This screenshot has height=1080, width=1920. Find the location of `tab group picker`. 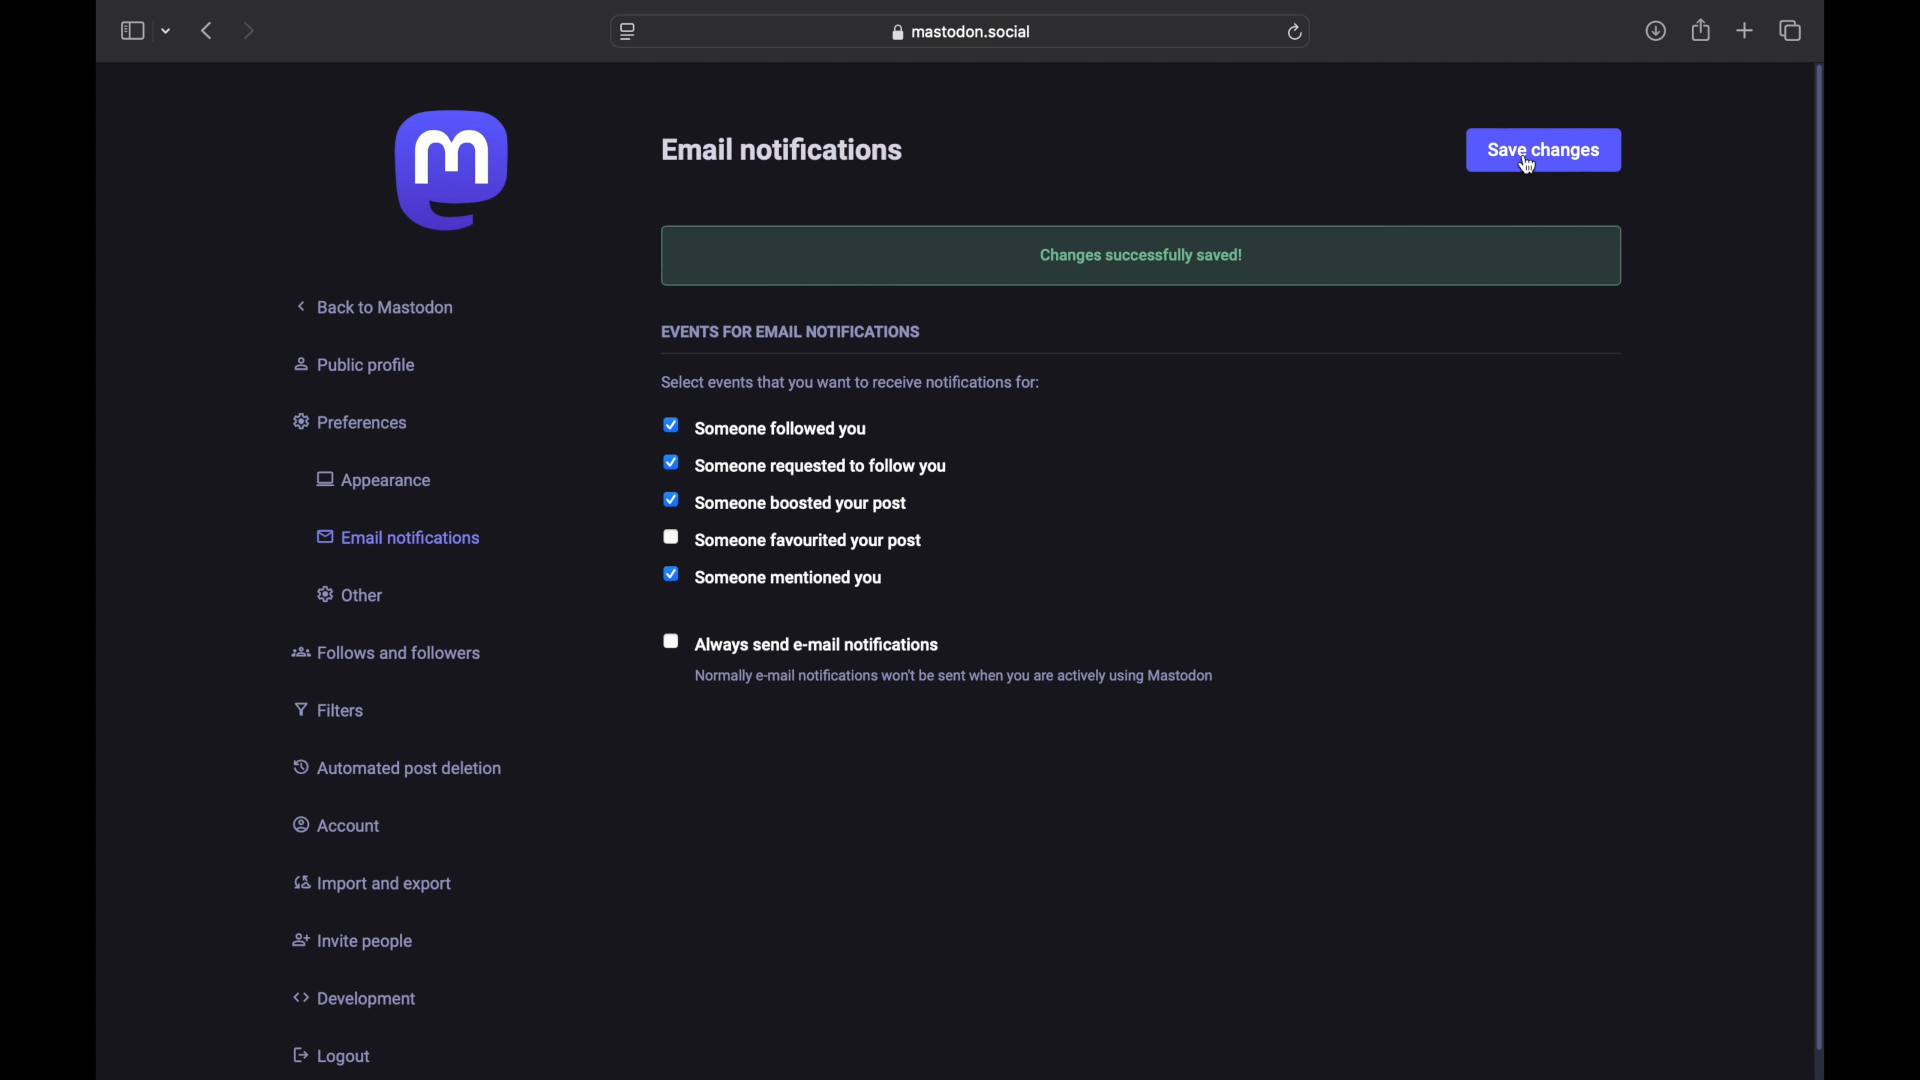

tab group picker is located at coordinates (166, 31).